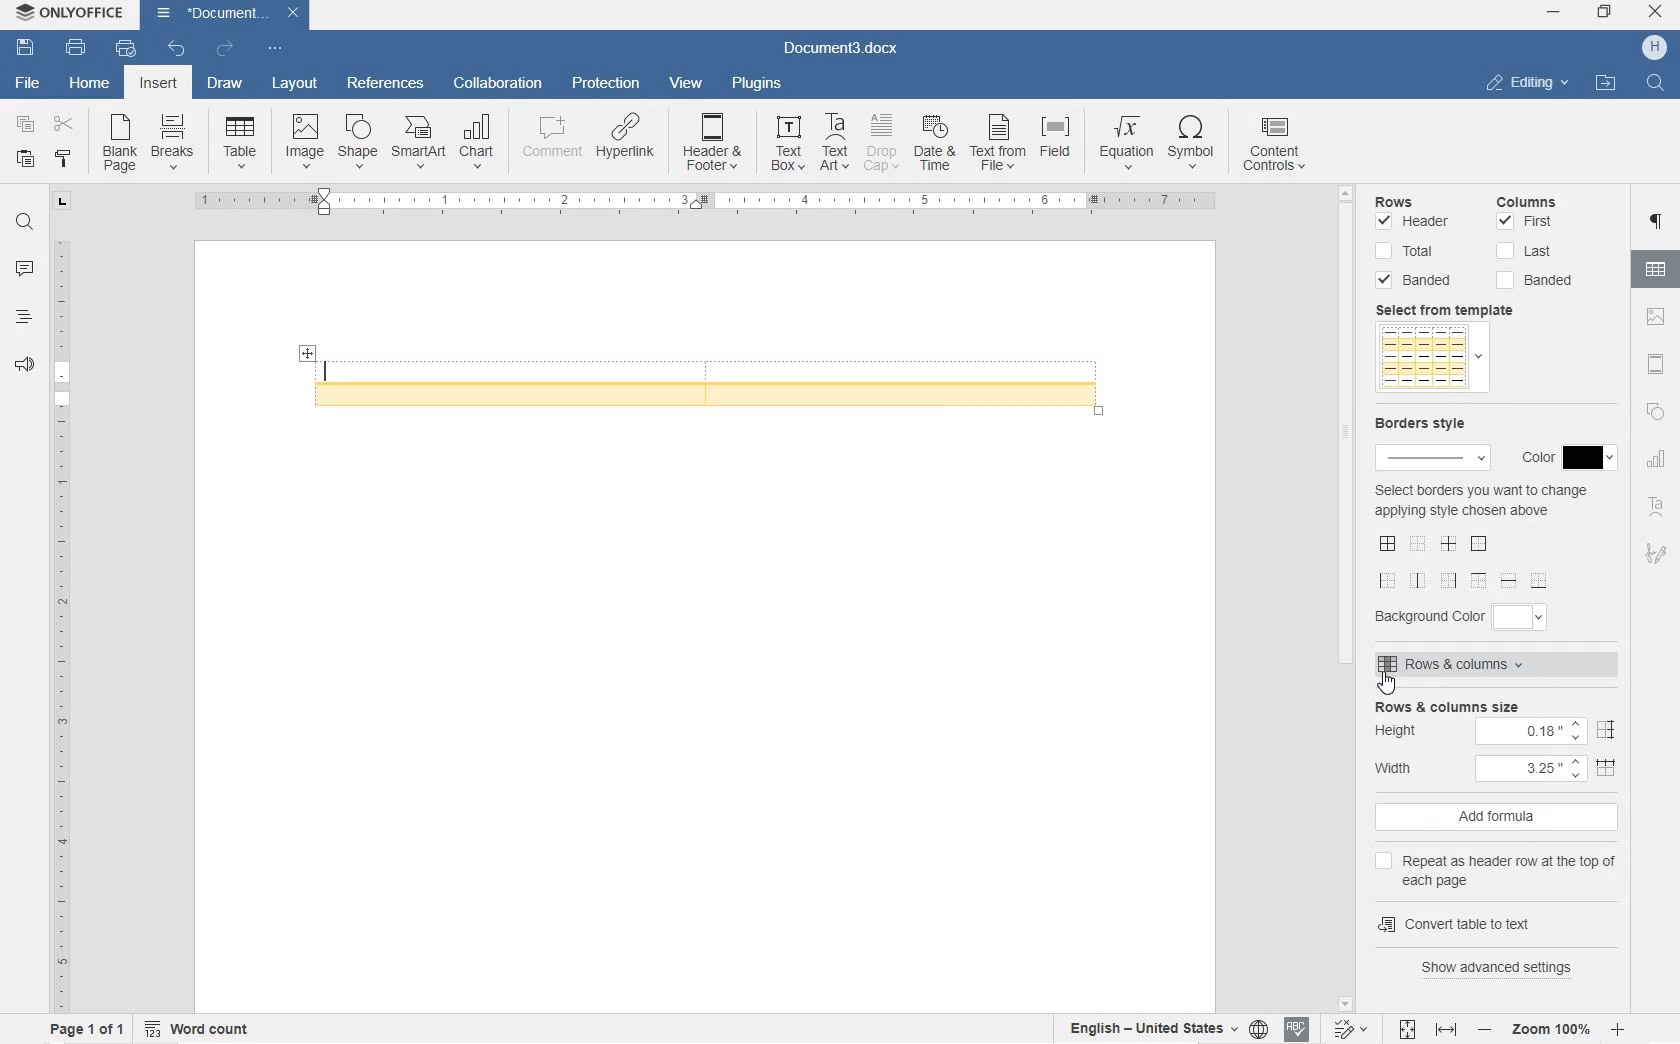  I want to click on open file location, so click(1606, 84).